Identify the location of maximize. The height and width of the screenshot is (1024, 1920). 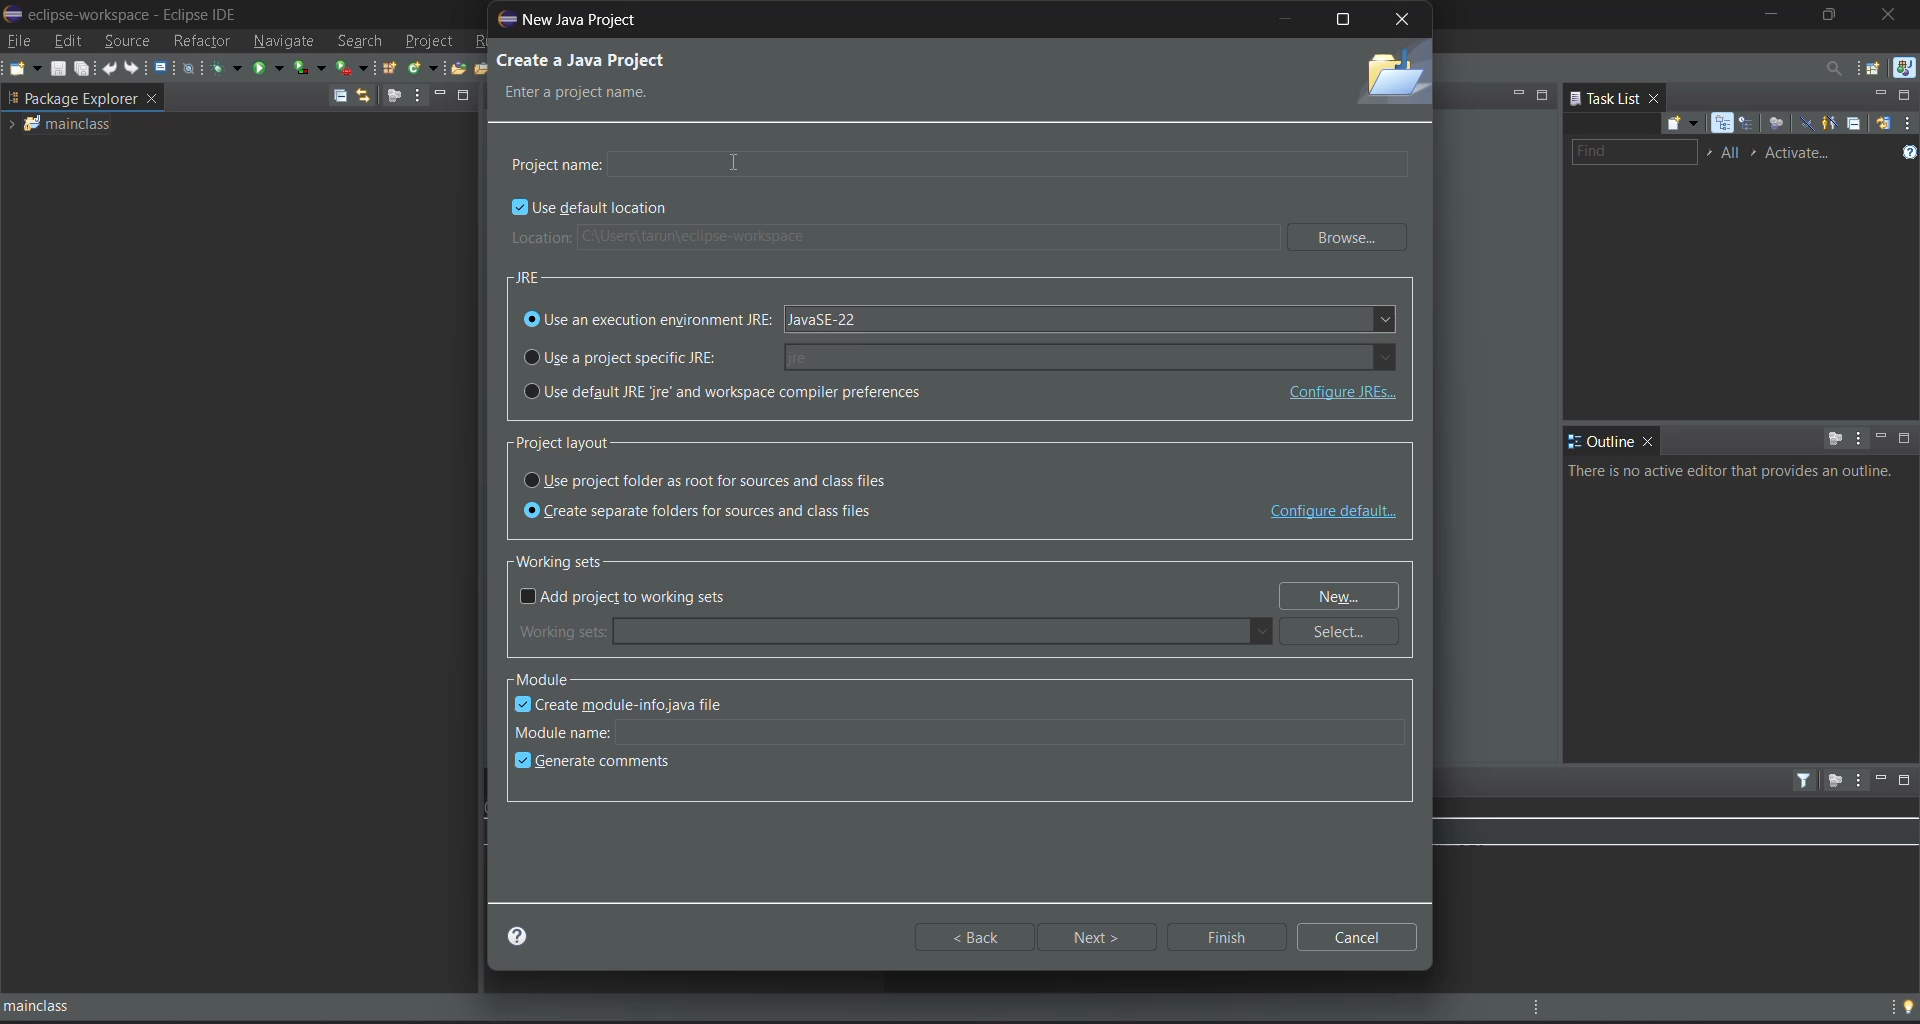
(465, 96).